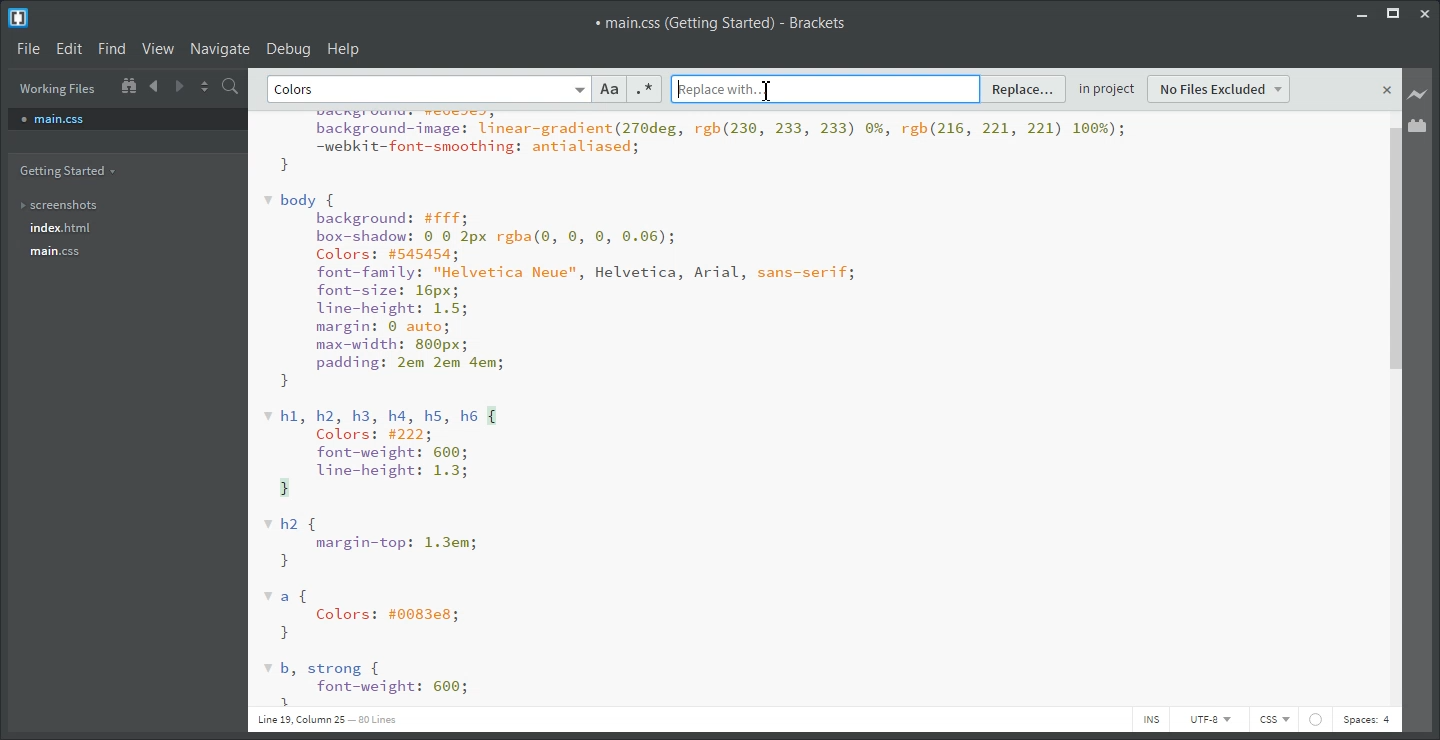  Describe the element at coordinates (220, 48) in the screenshot. I see `Navigate` at that location.